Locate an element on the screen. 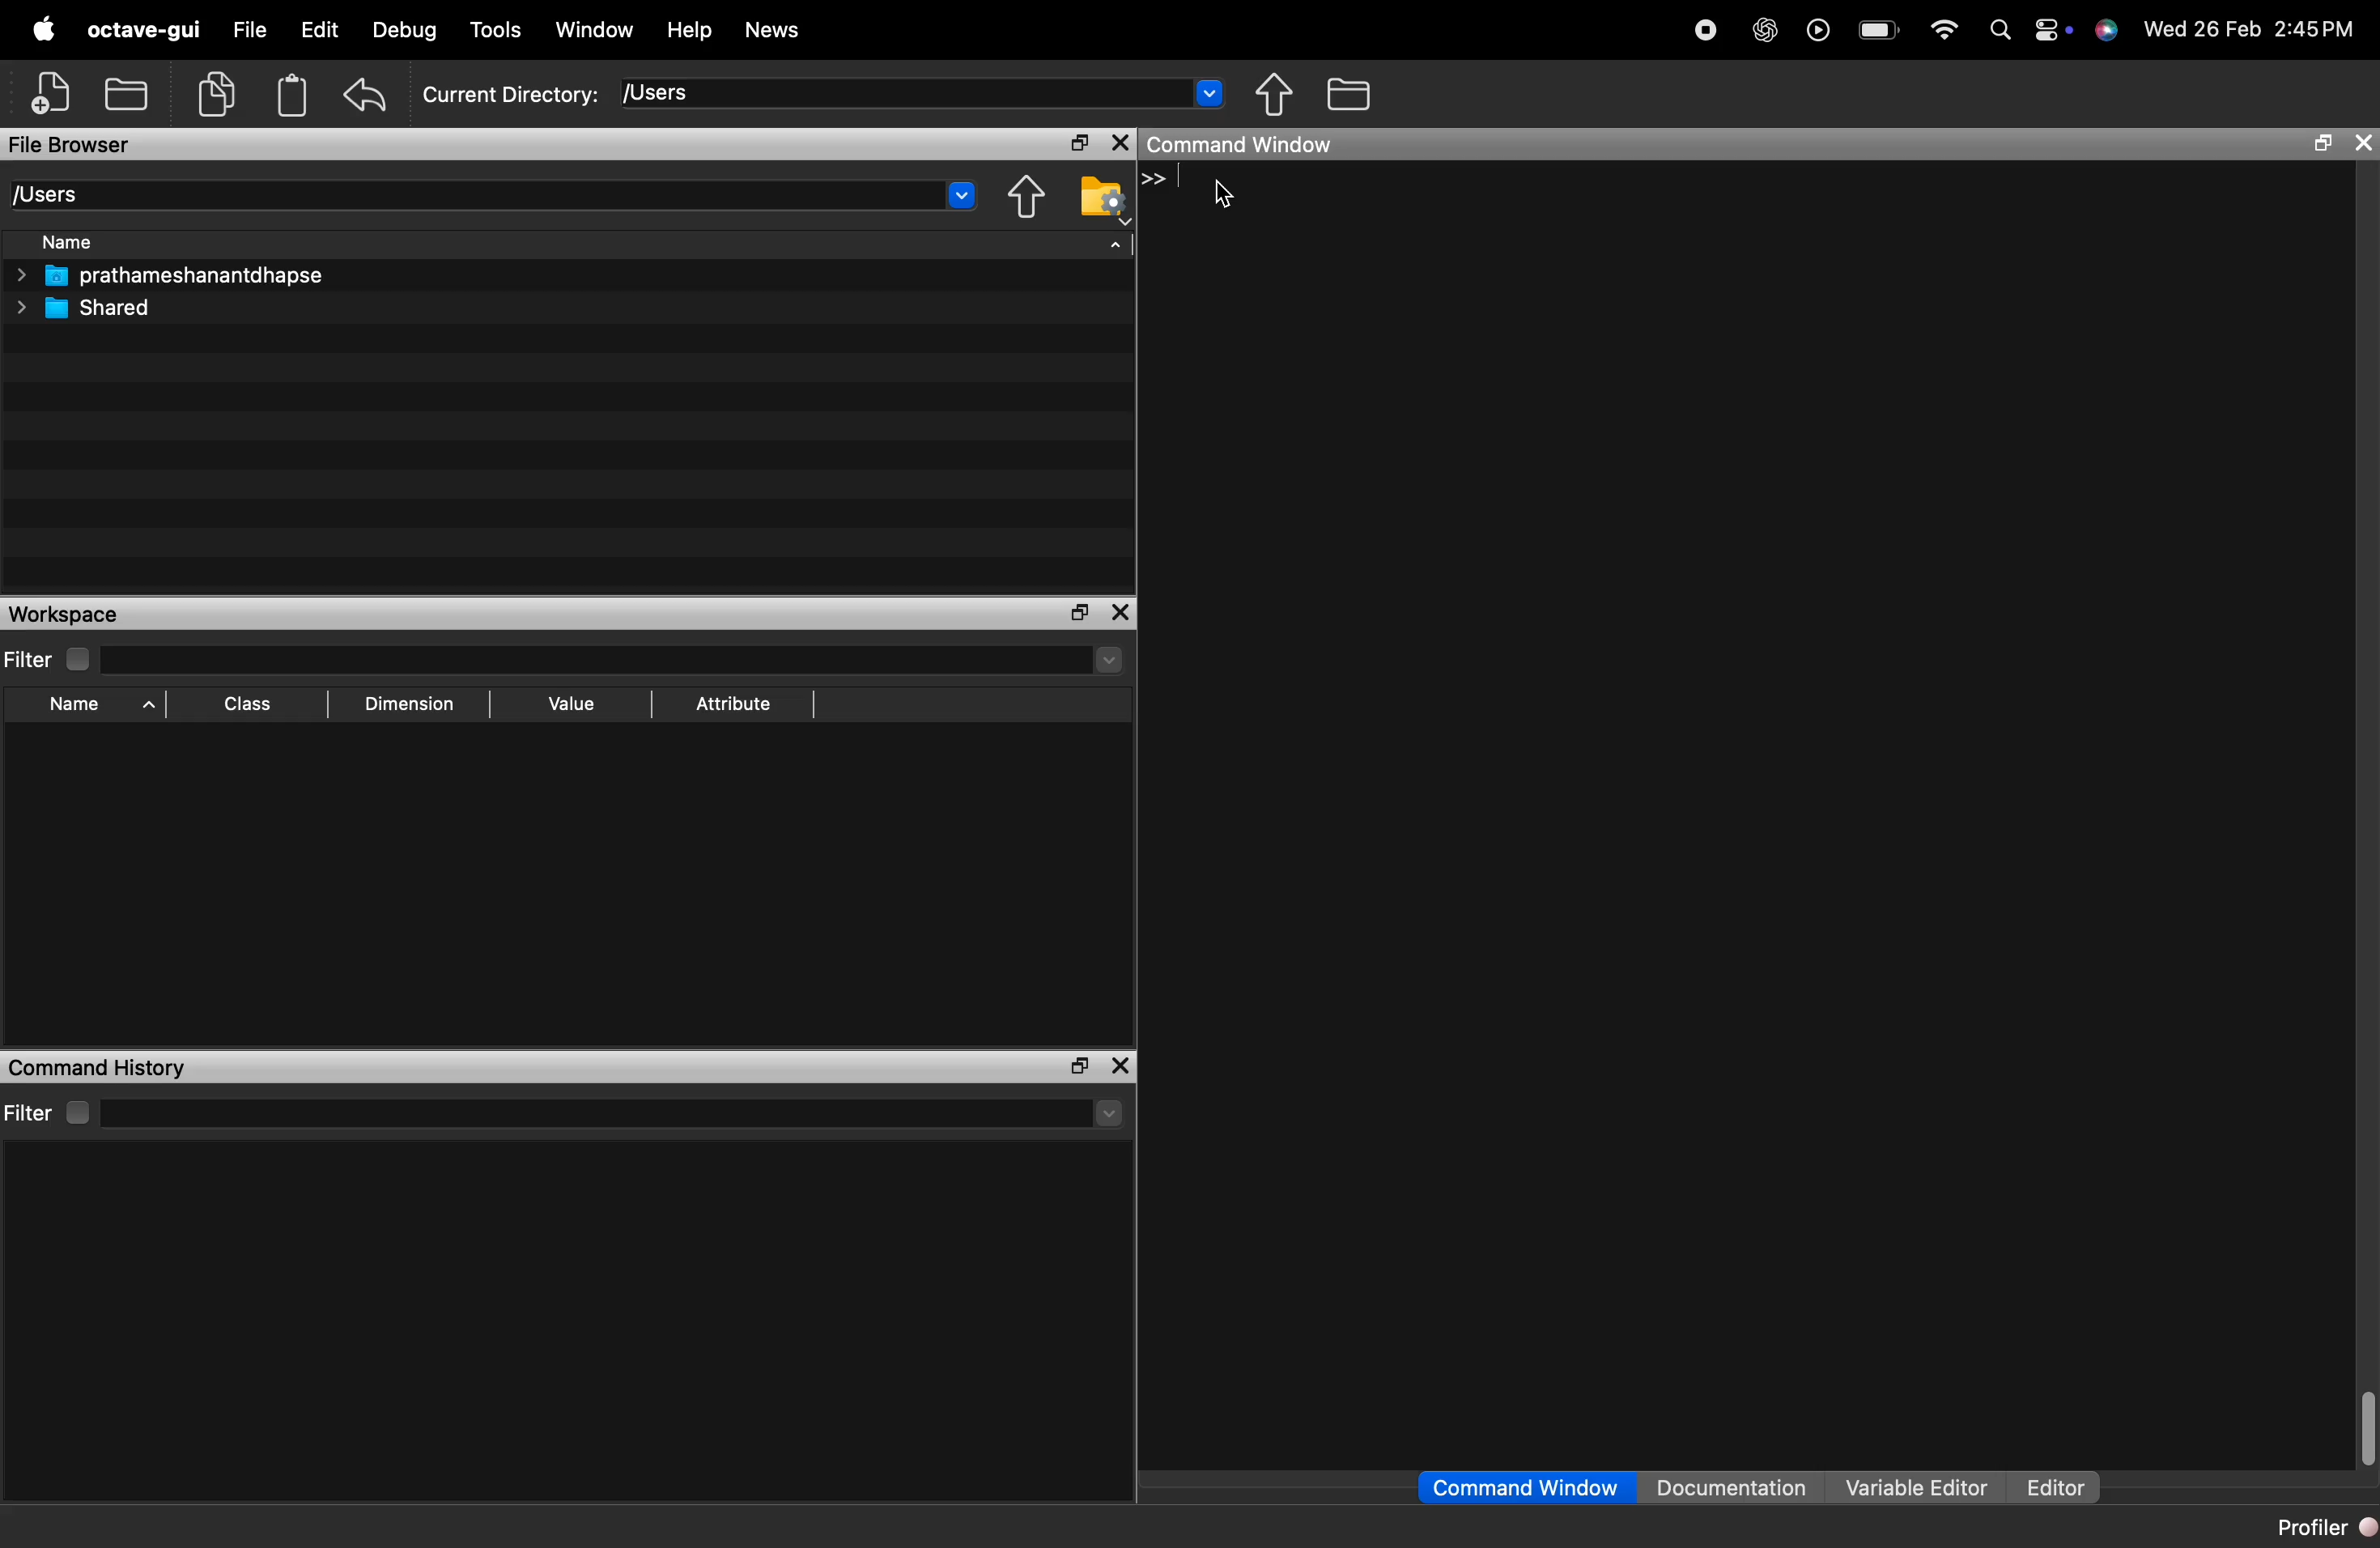  Variable Editor is located at coordinates (1906, 1478).